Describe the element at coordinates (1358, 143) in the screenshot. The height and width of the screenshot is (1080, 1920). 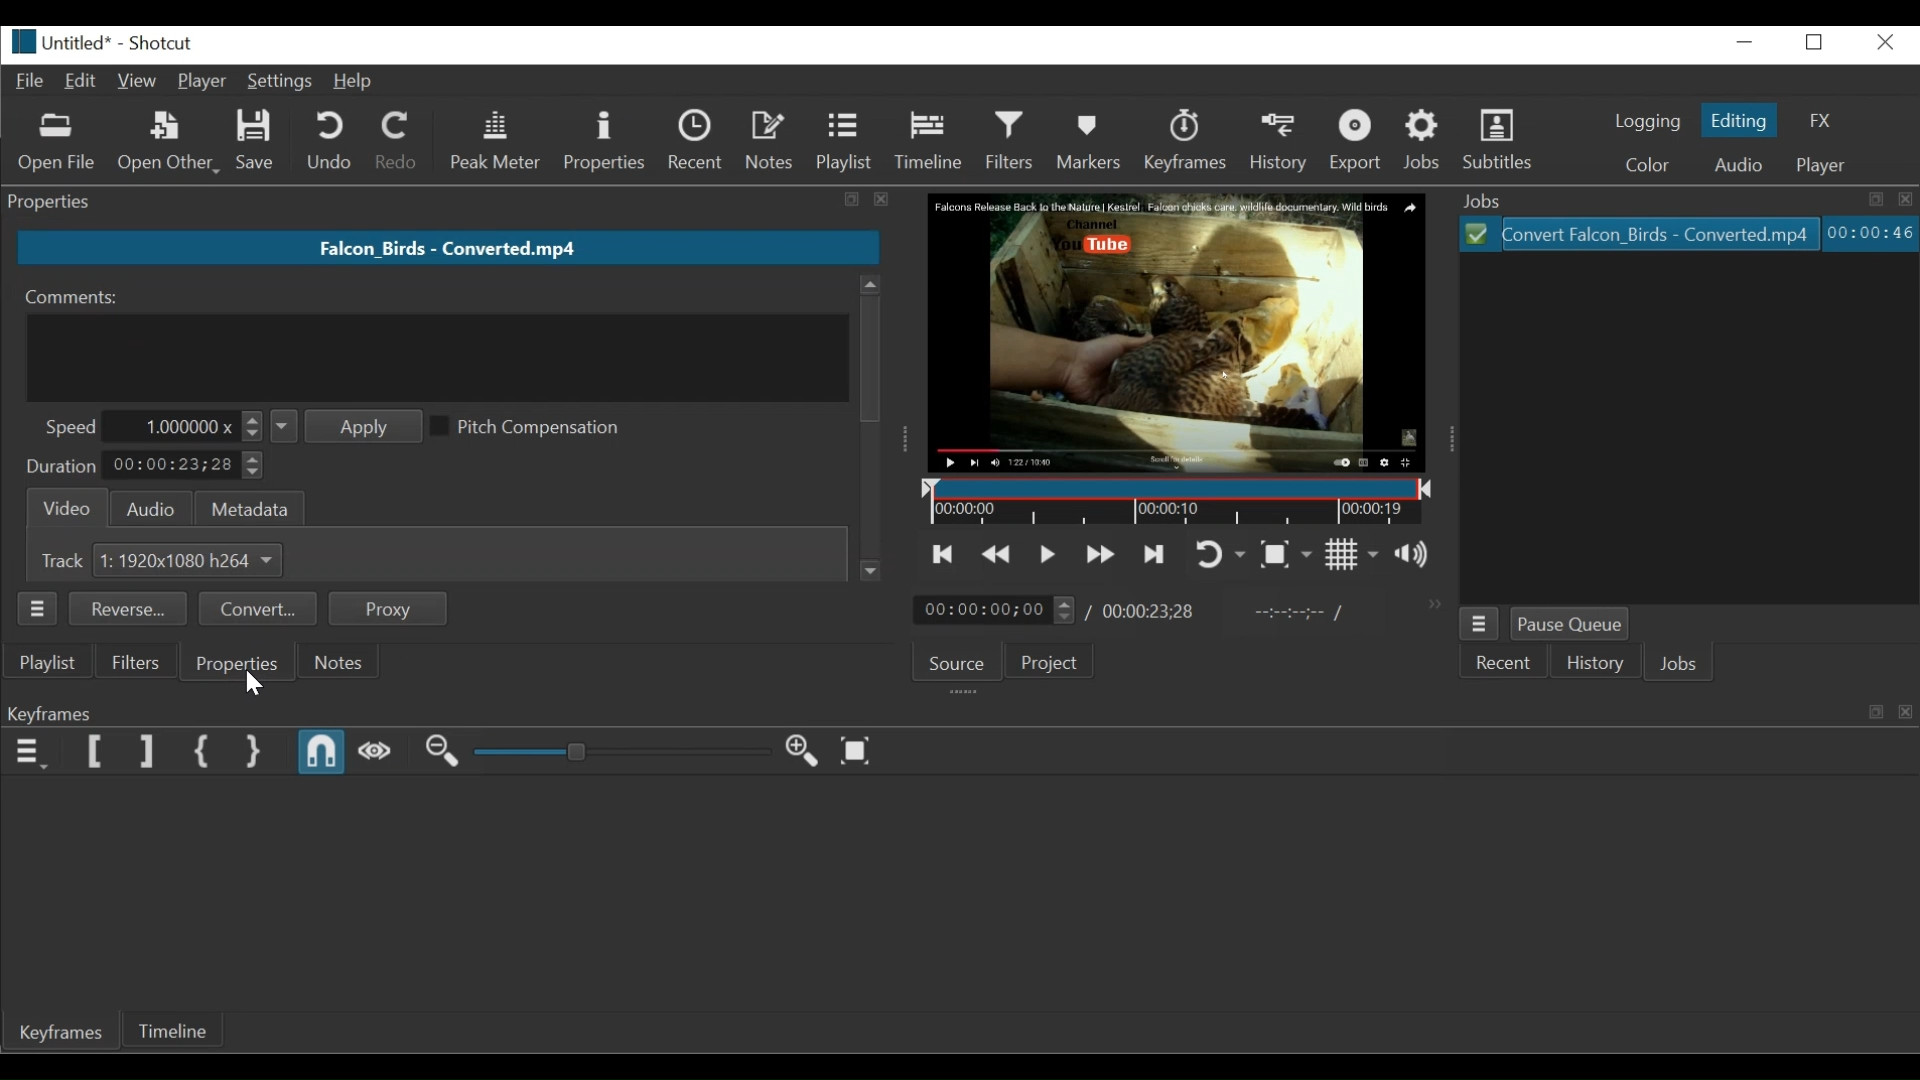
I see `Export` at that location.